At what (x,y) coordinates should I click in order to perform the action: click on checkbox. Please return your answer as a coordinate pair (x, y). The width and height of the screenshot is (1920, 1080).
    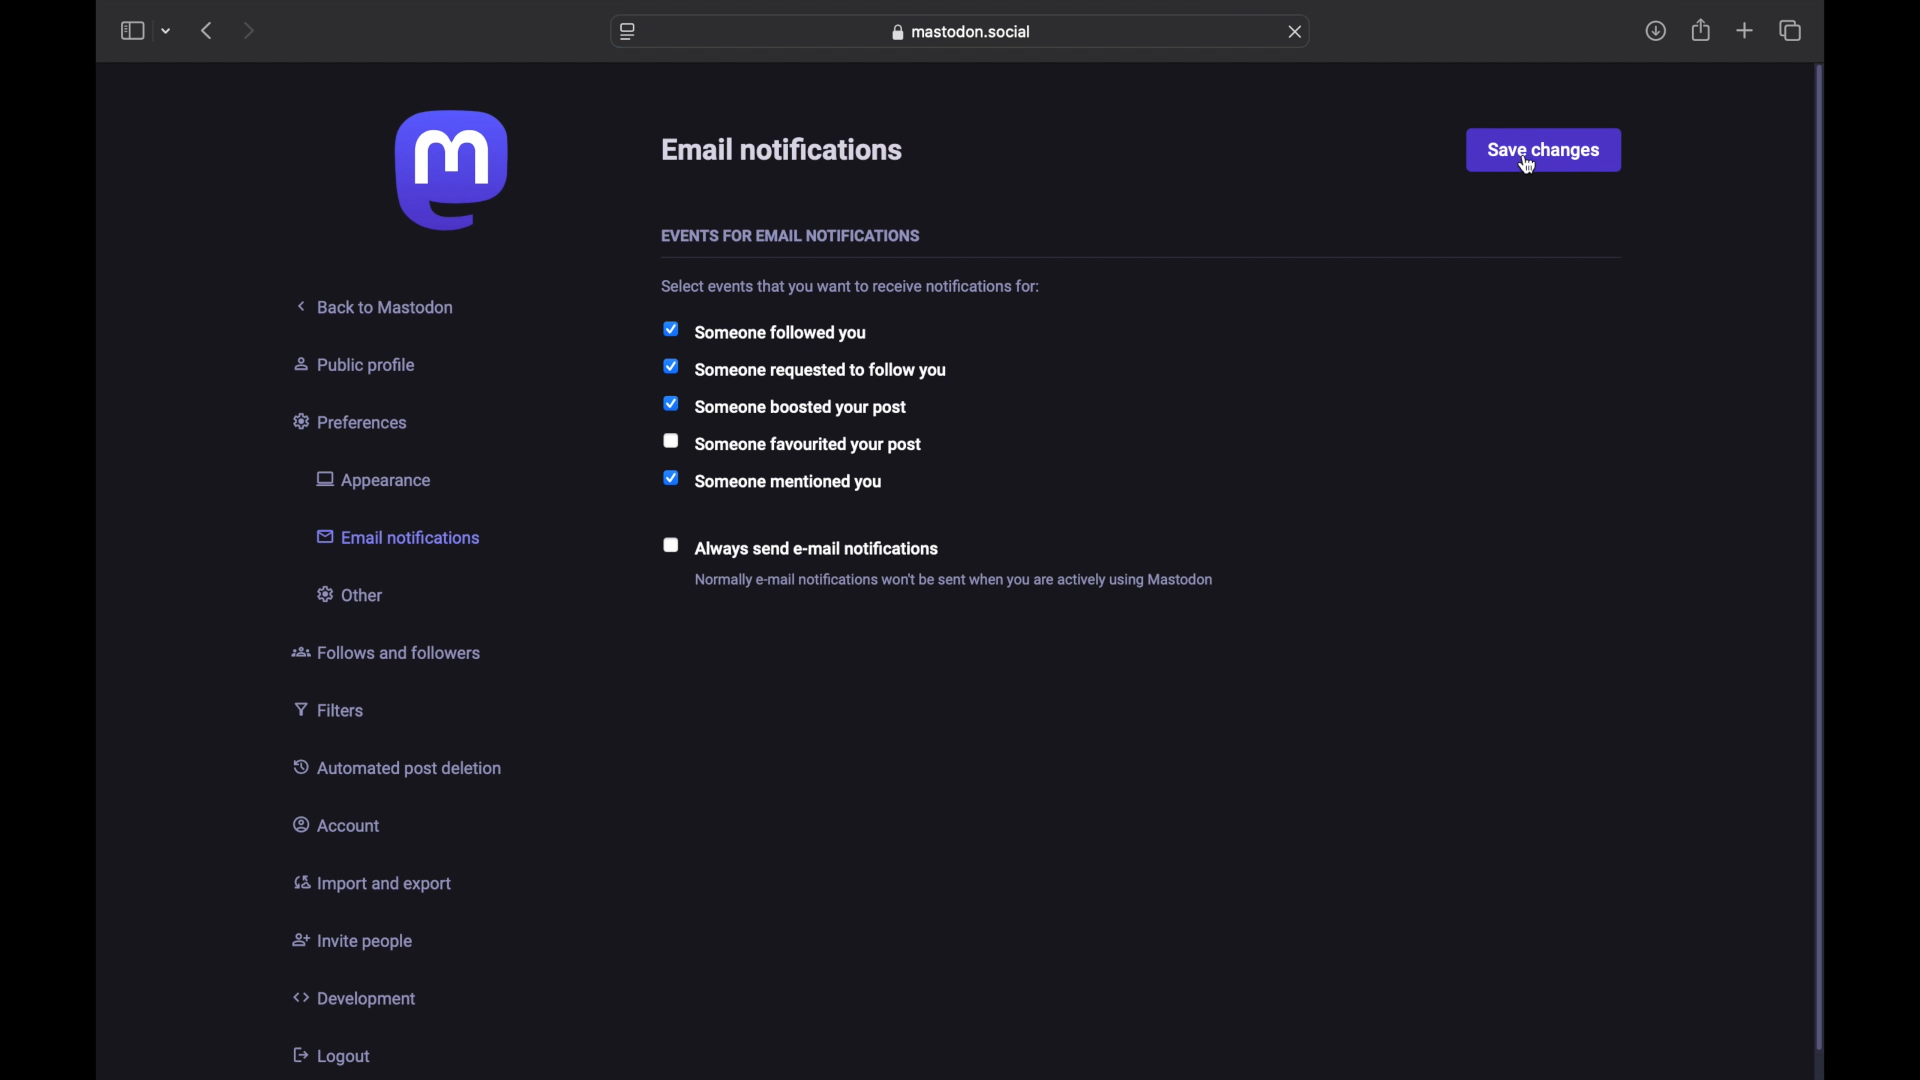
    Looking at the image, I should click on (800, 546).